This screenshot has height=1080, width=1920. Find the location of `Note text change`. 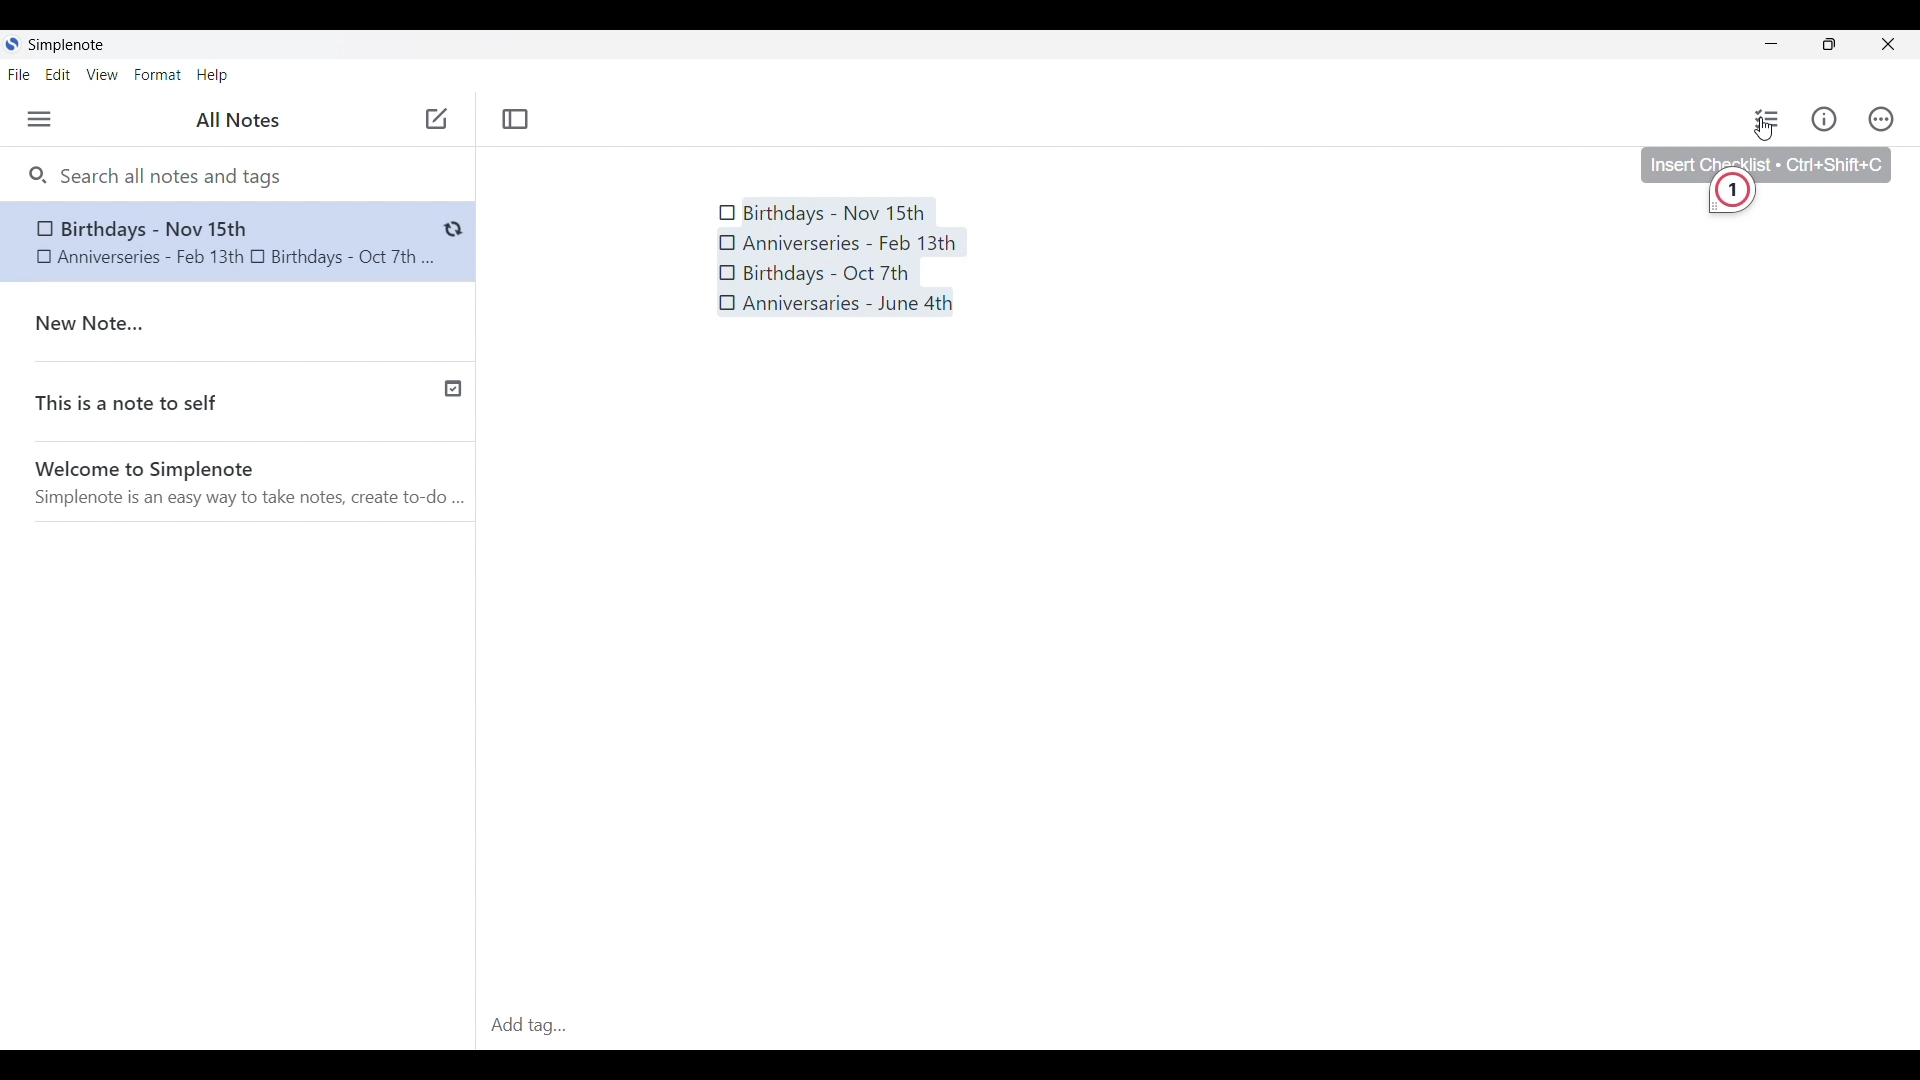

Note text change is located at coordinates (217, 241).